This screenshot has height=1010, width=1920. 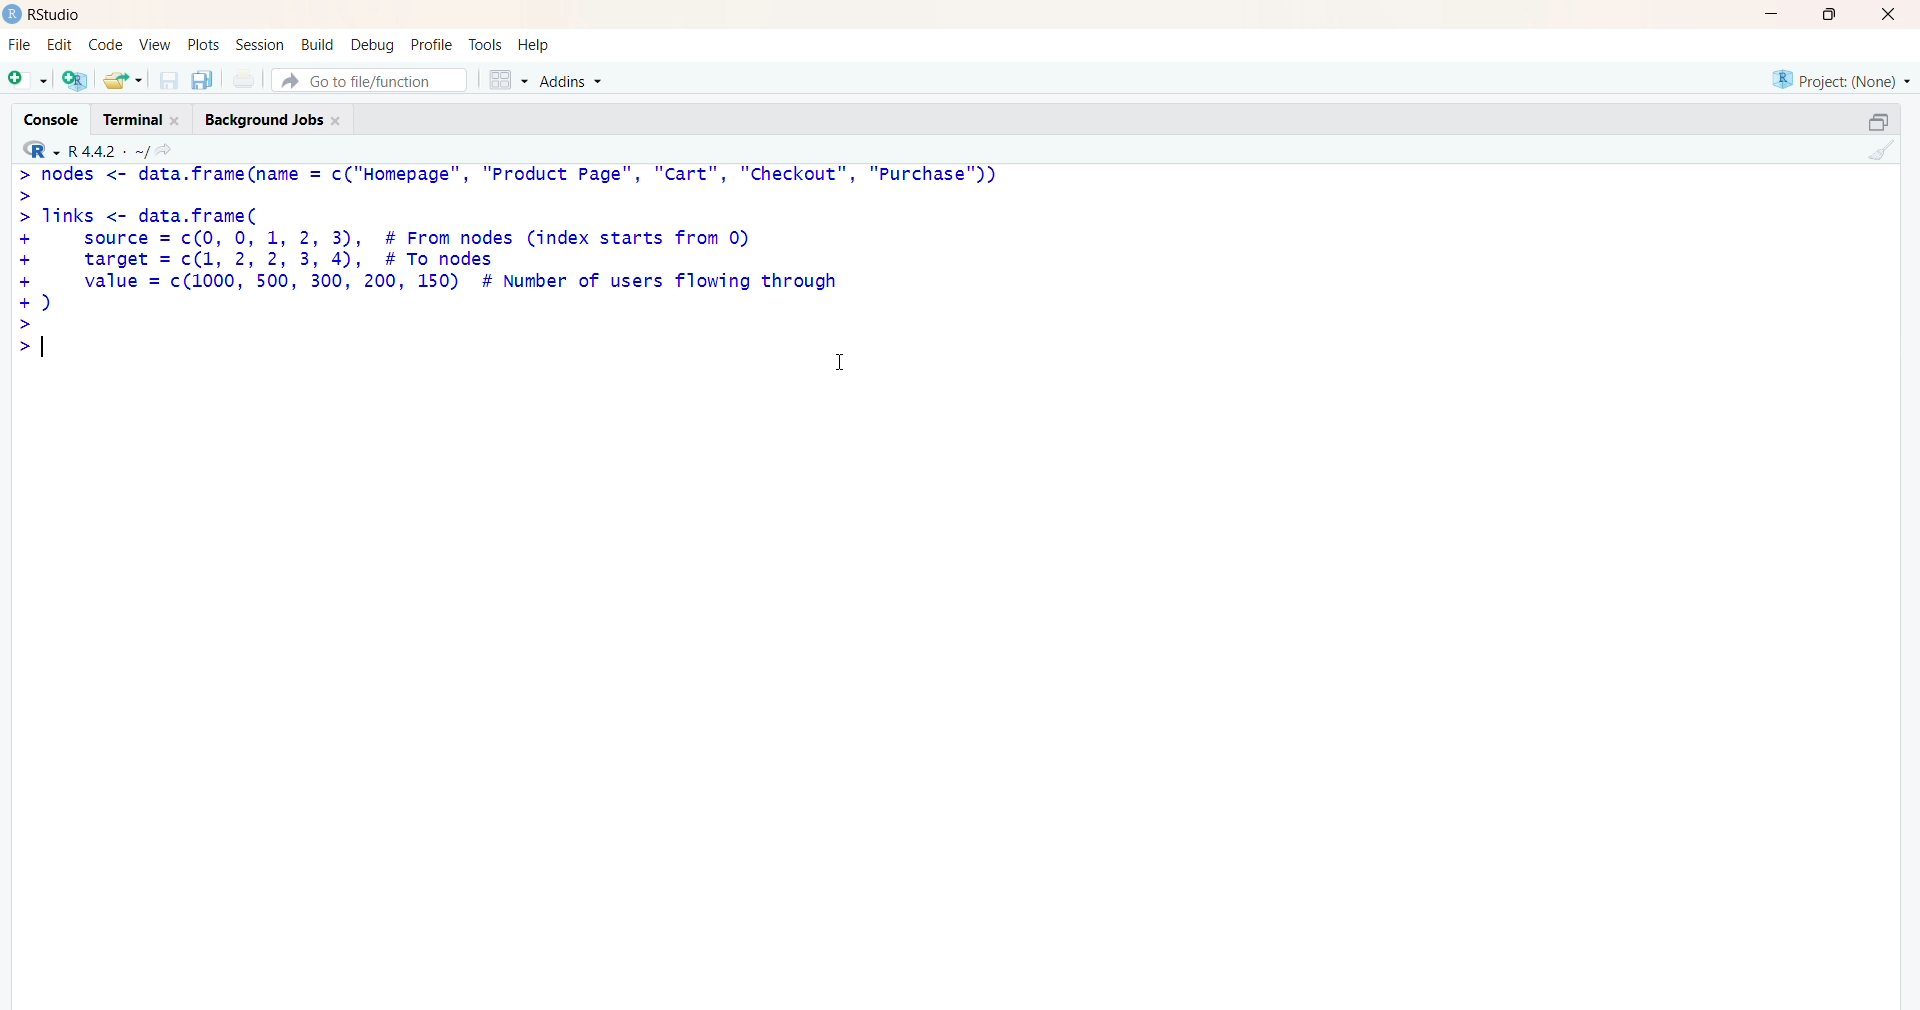 What do you see at coordinates (128, 151) in the screenshot?
I see `R-R442 - ~/` at bounding box center [128, 151].